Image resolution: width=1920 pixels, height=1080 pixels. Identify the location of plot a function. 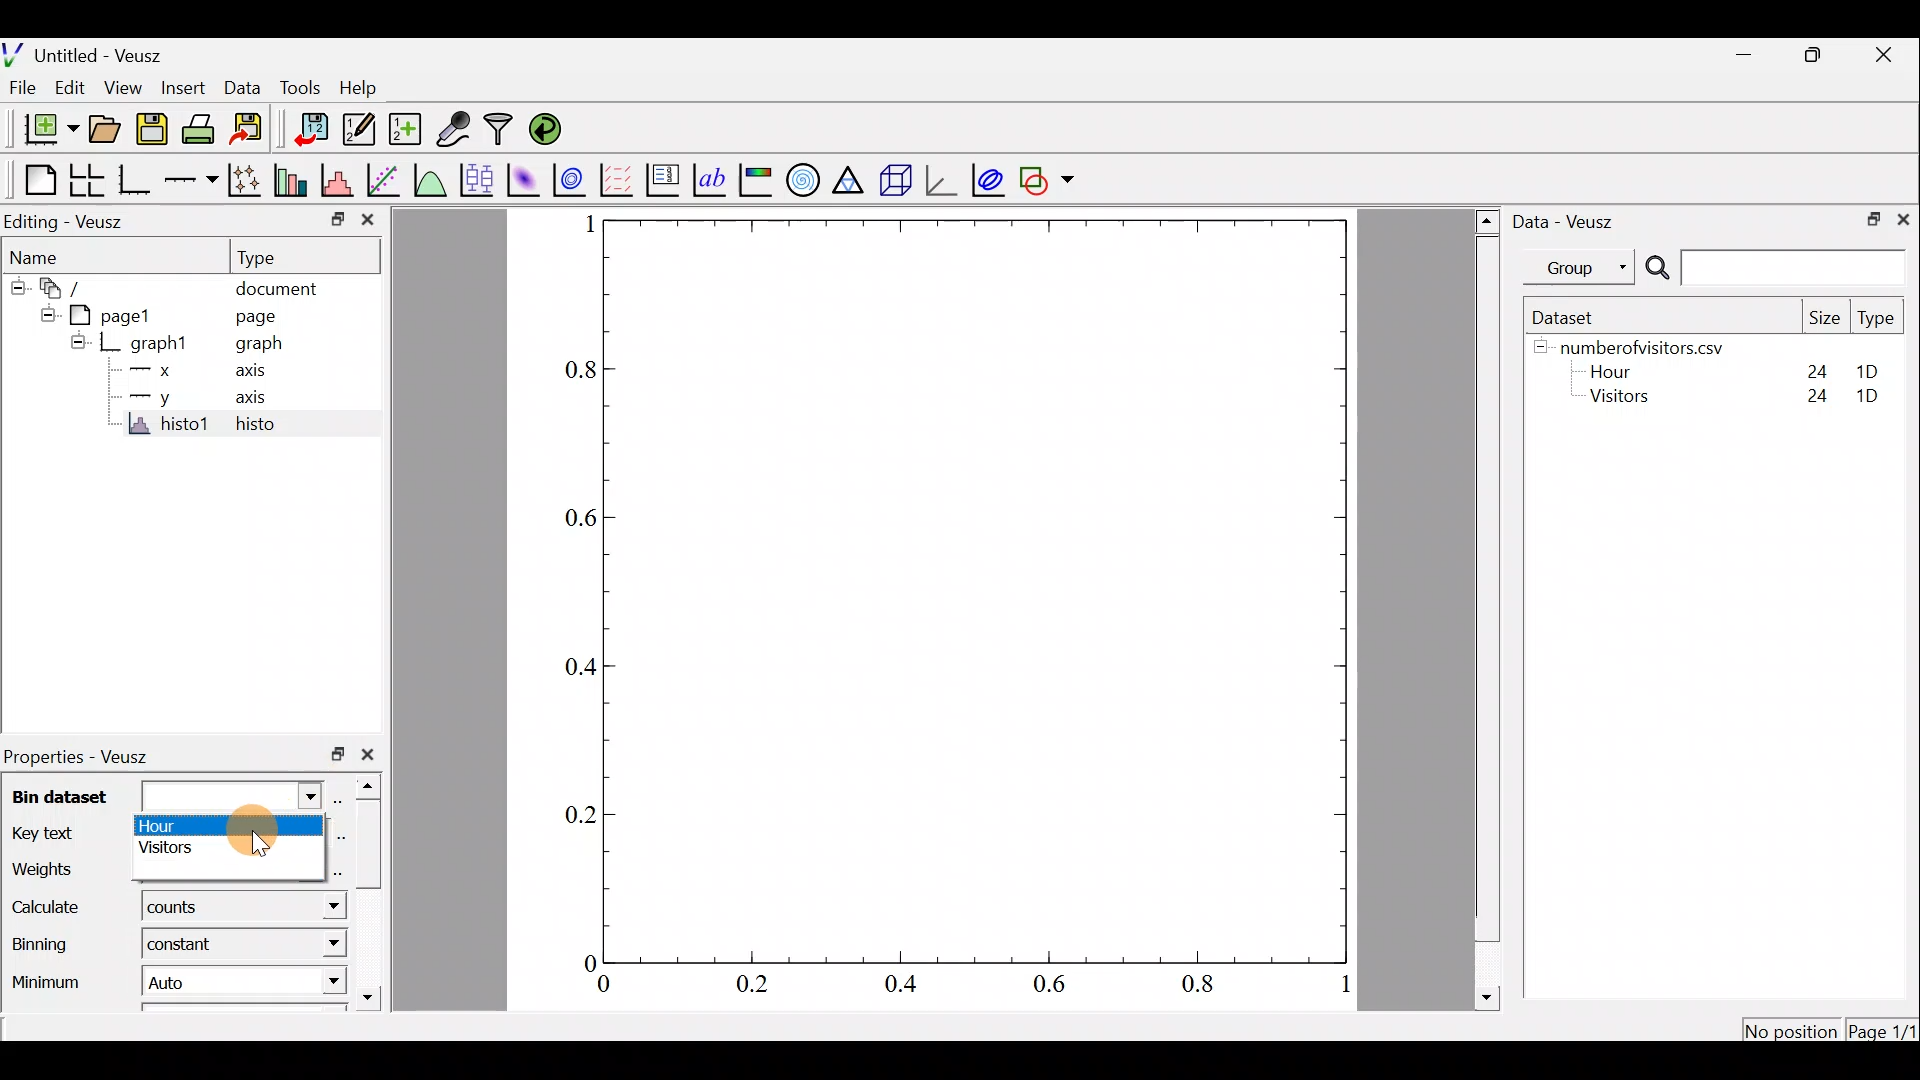
(433, 179).